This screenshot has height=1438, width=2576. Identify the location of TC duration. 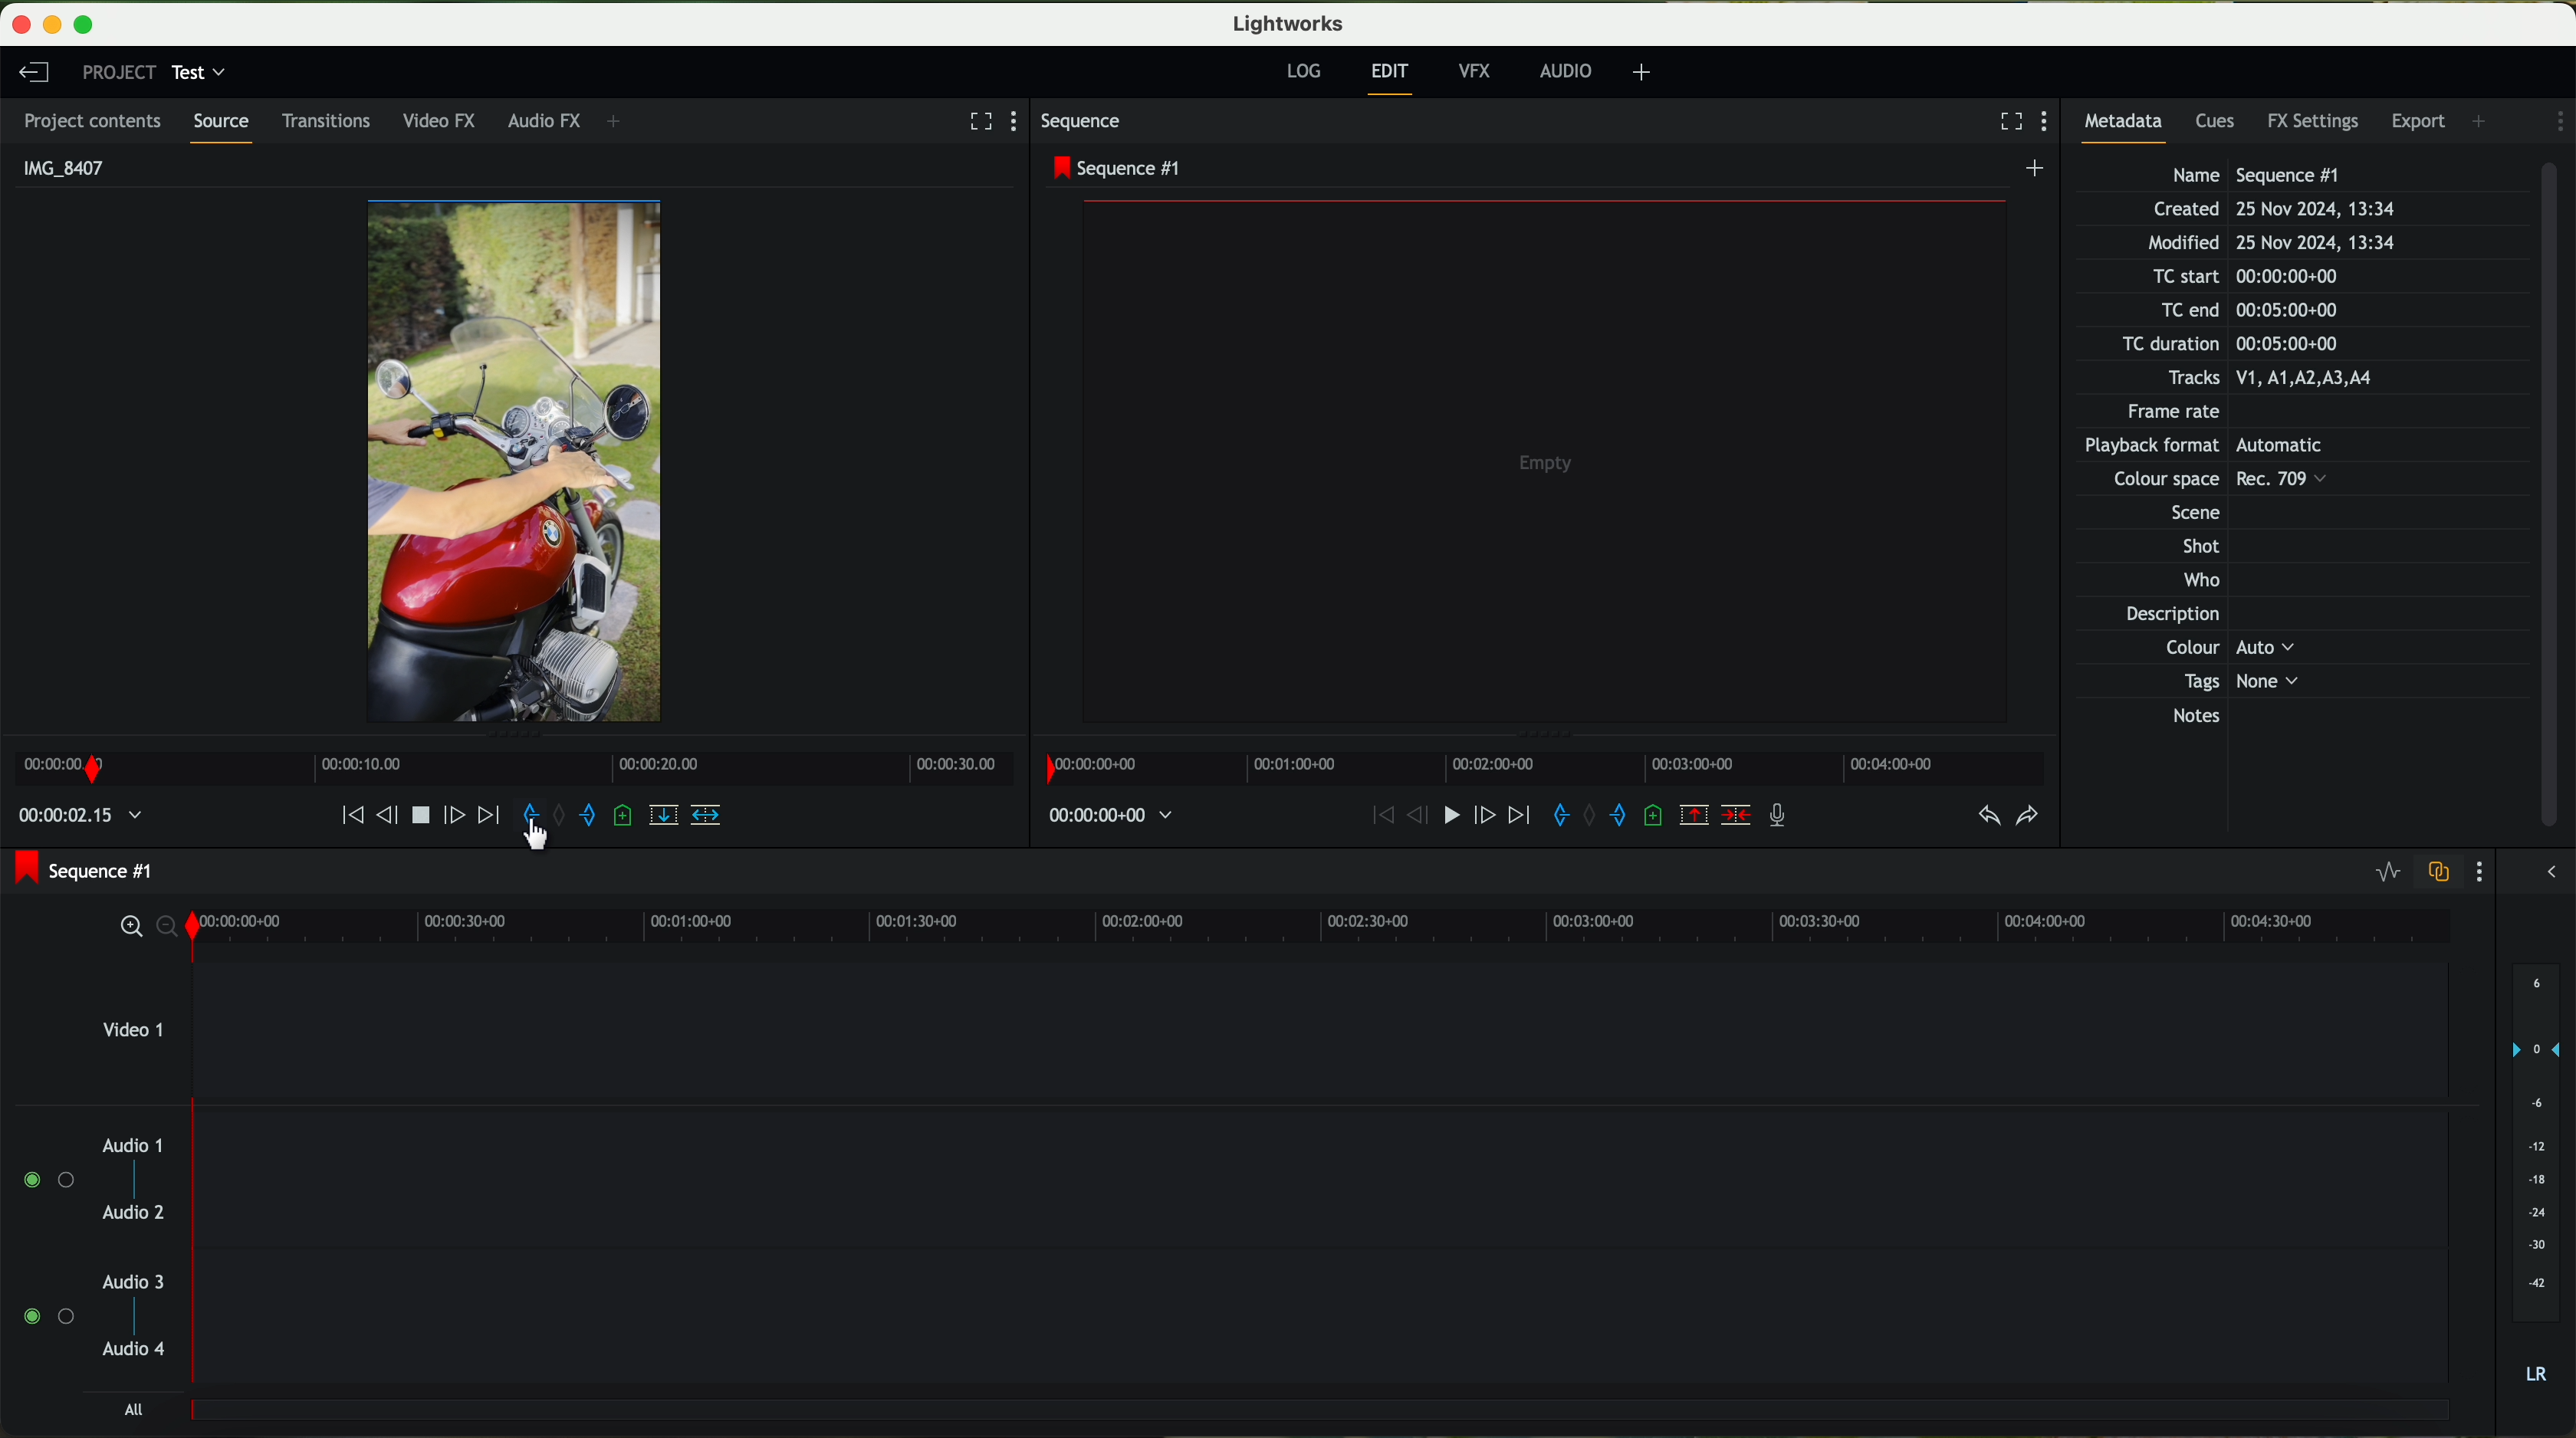
(2218, 346).